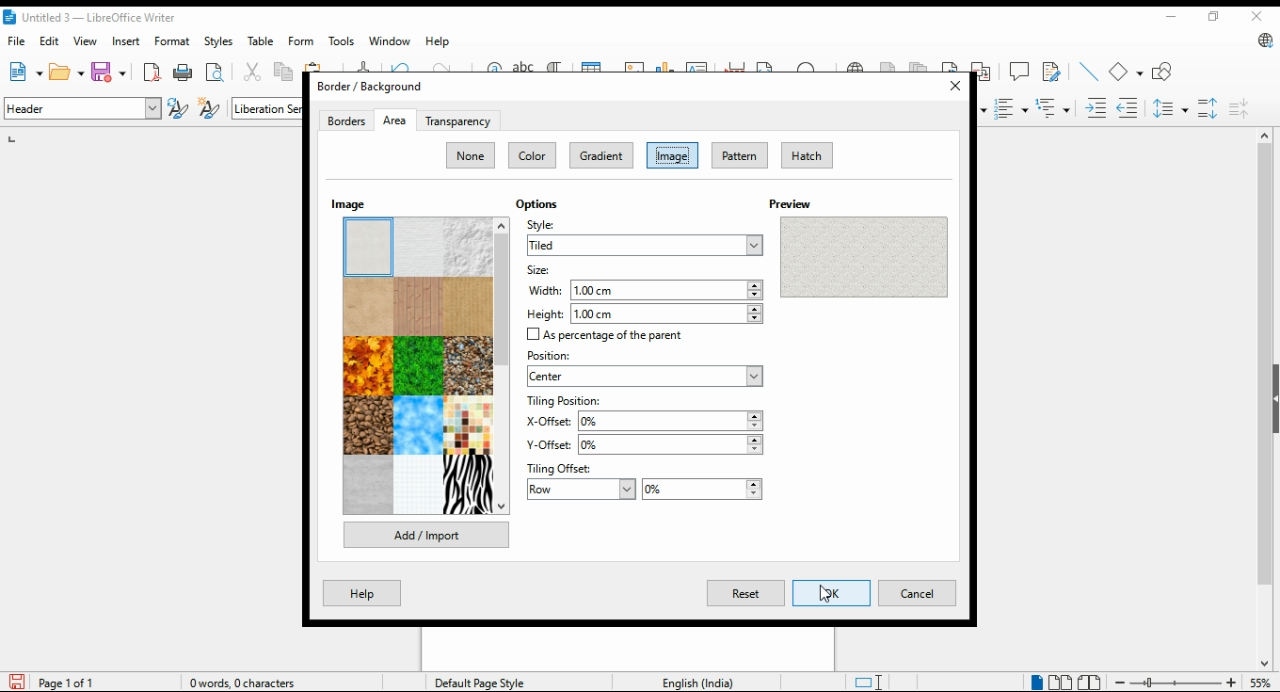  I want to click on reset, so click(747, 593).